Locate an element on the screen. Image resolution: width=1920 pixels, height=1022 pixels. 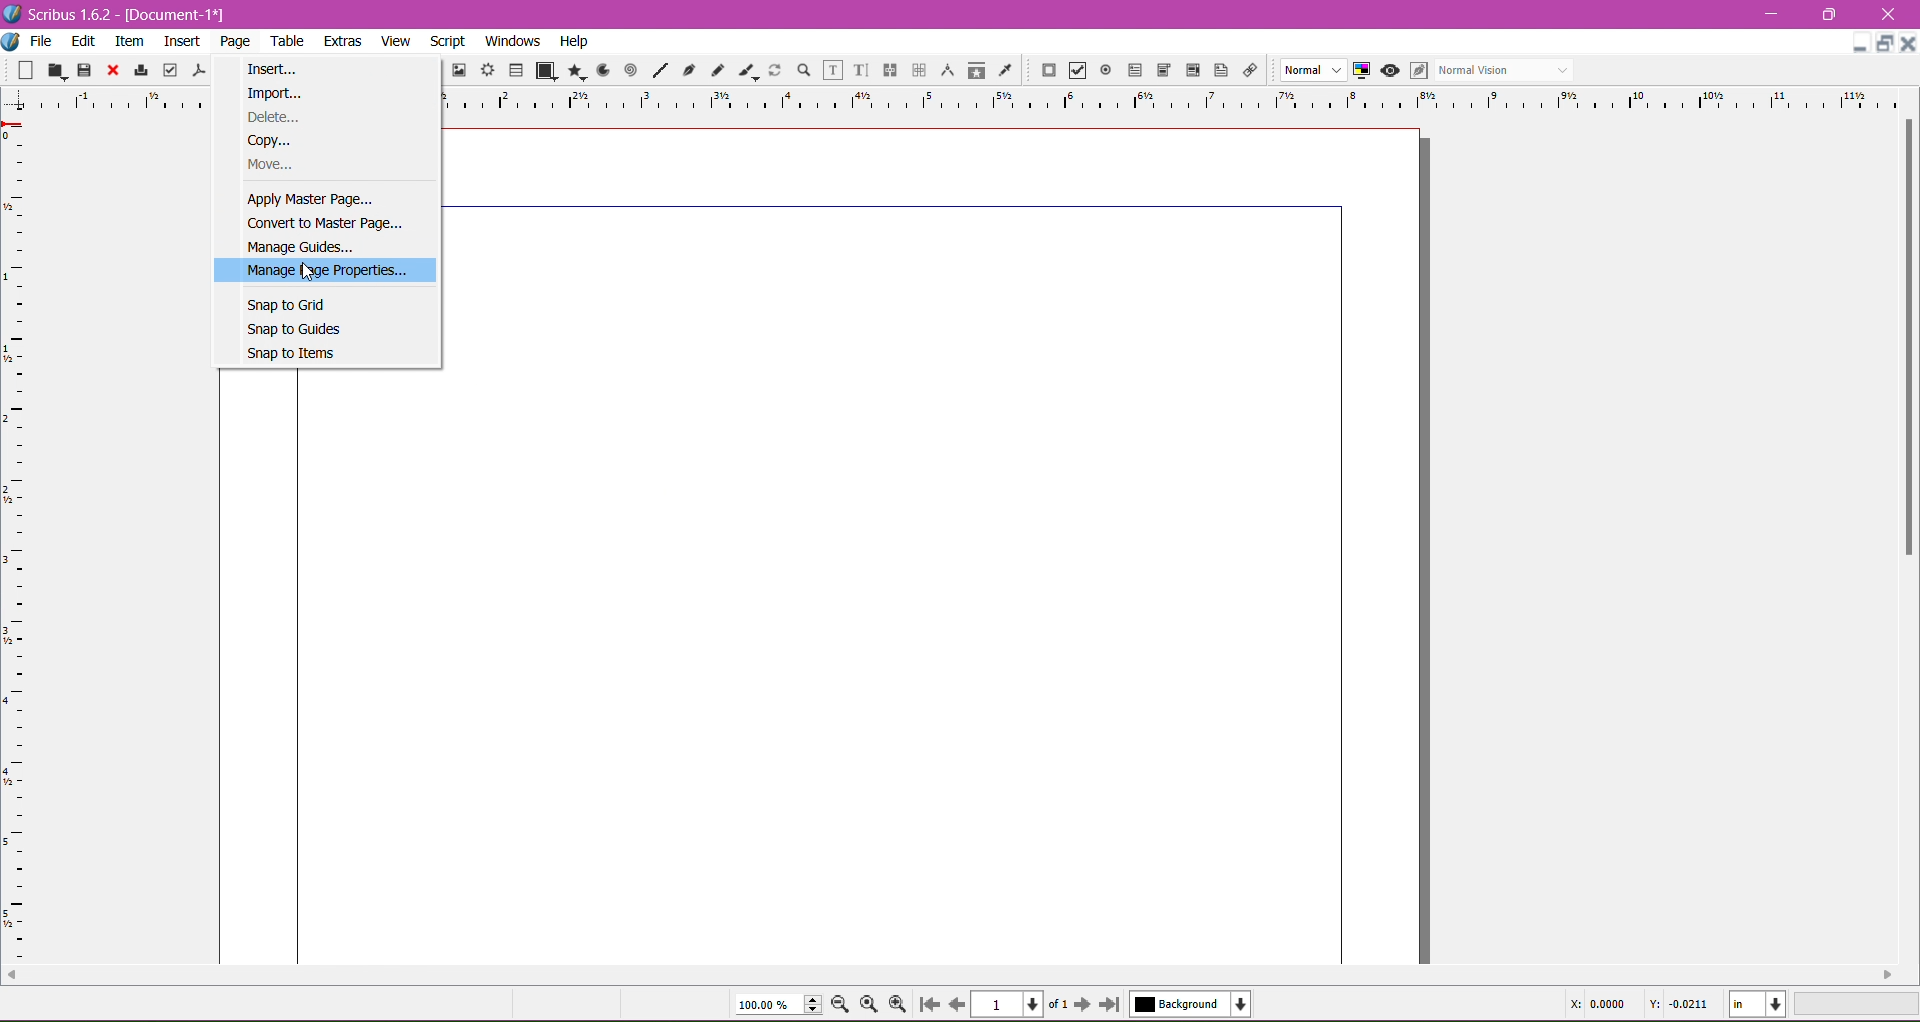
Cursor is located at coordinates (314, 275).